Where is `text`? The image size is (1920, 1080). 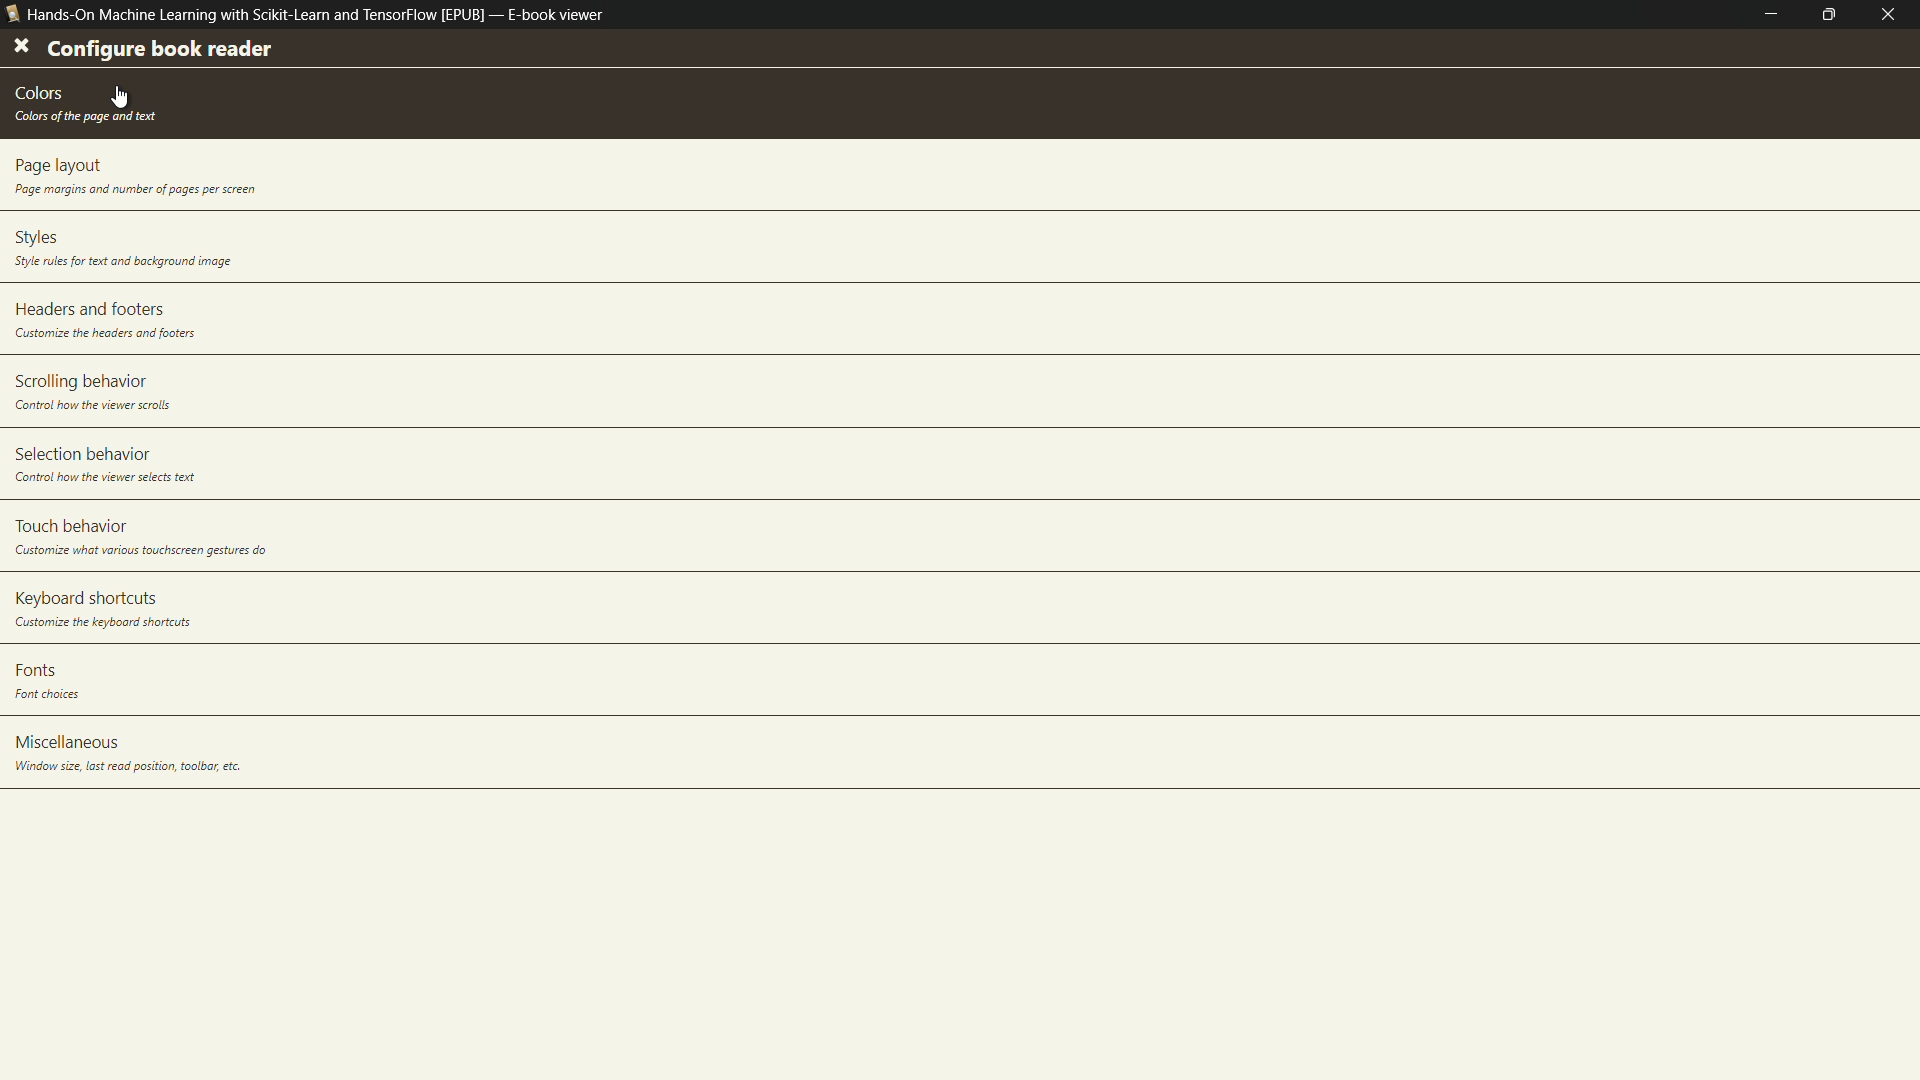 text is located at coordinates (97, 622).